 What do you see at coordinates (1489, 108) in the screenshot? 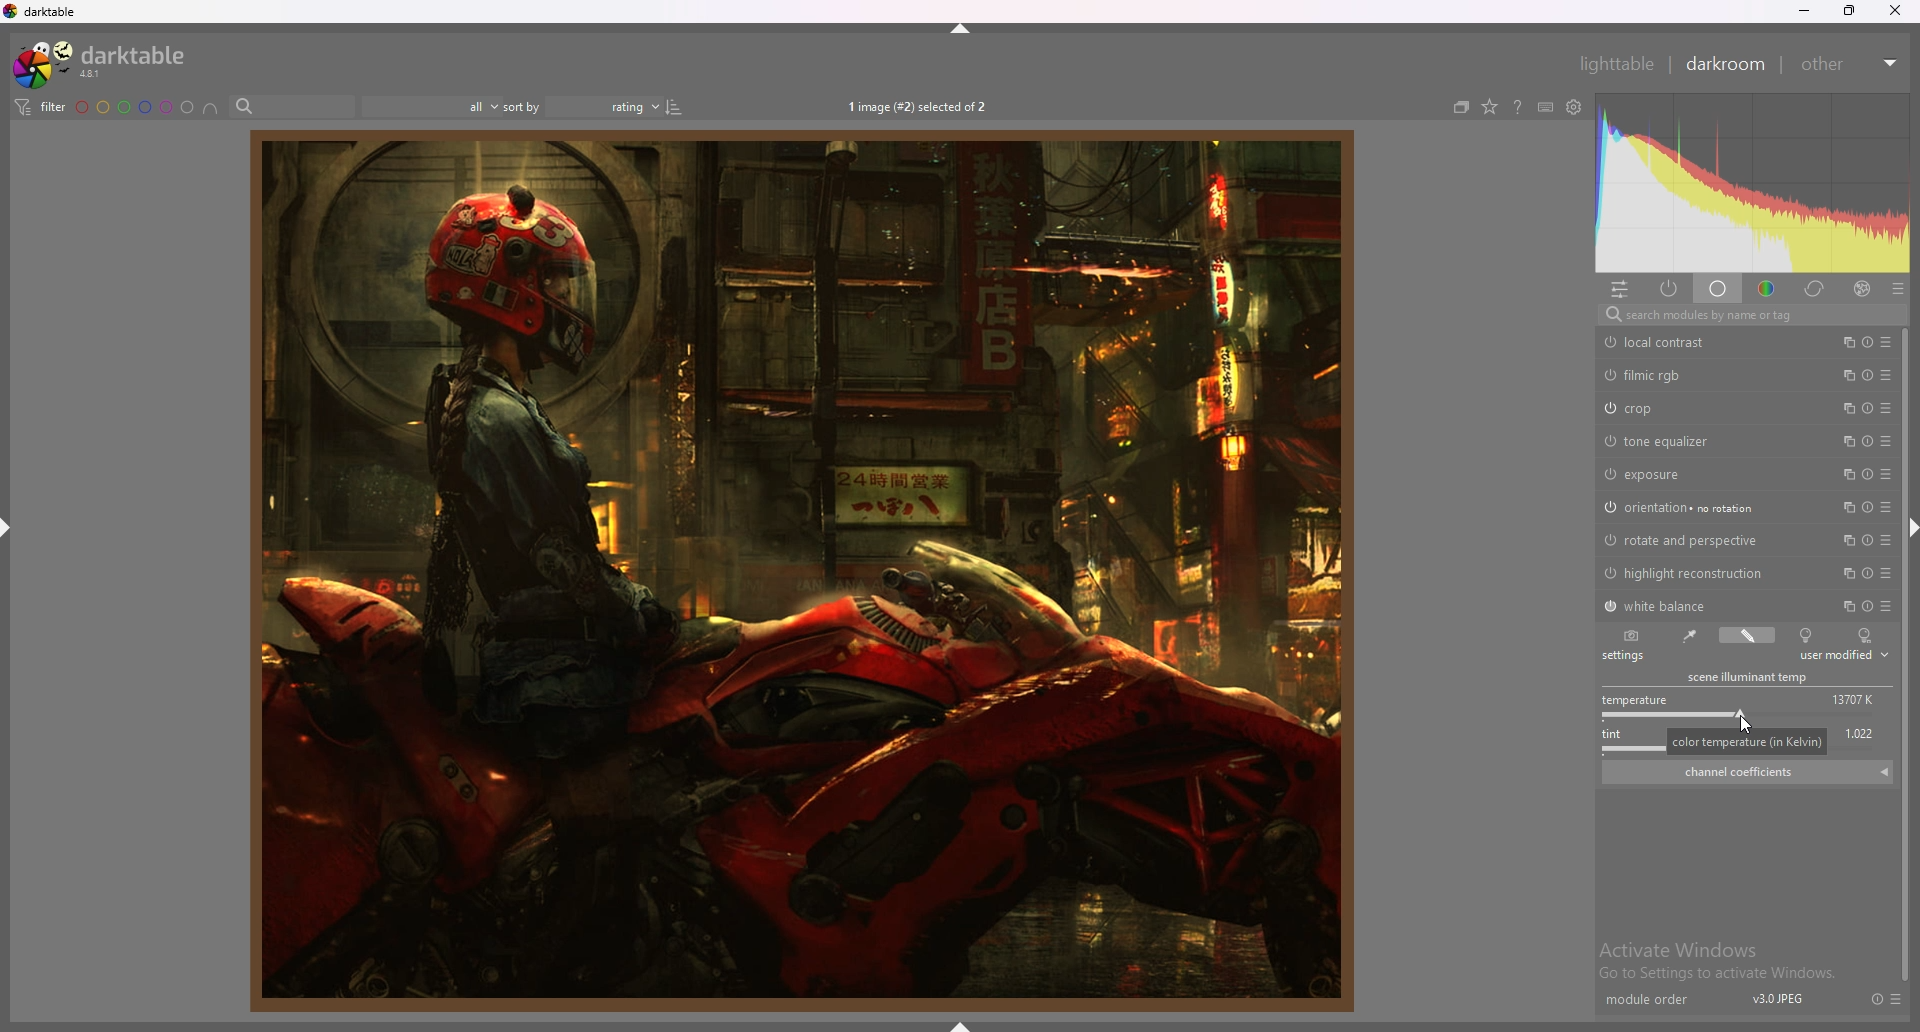
I see `change overlay type` at bounding box center [1489, 108].